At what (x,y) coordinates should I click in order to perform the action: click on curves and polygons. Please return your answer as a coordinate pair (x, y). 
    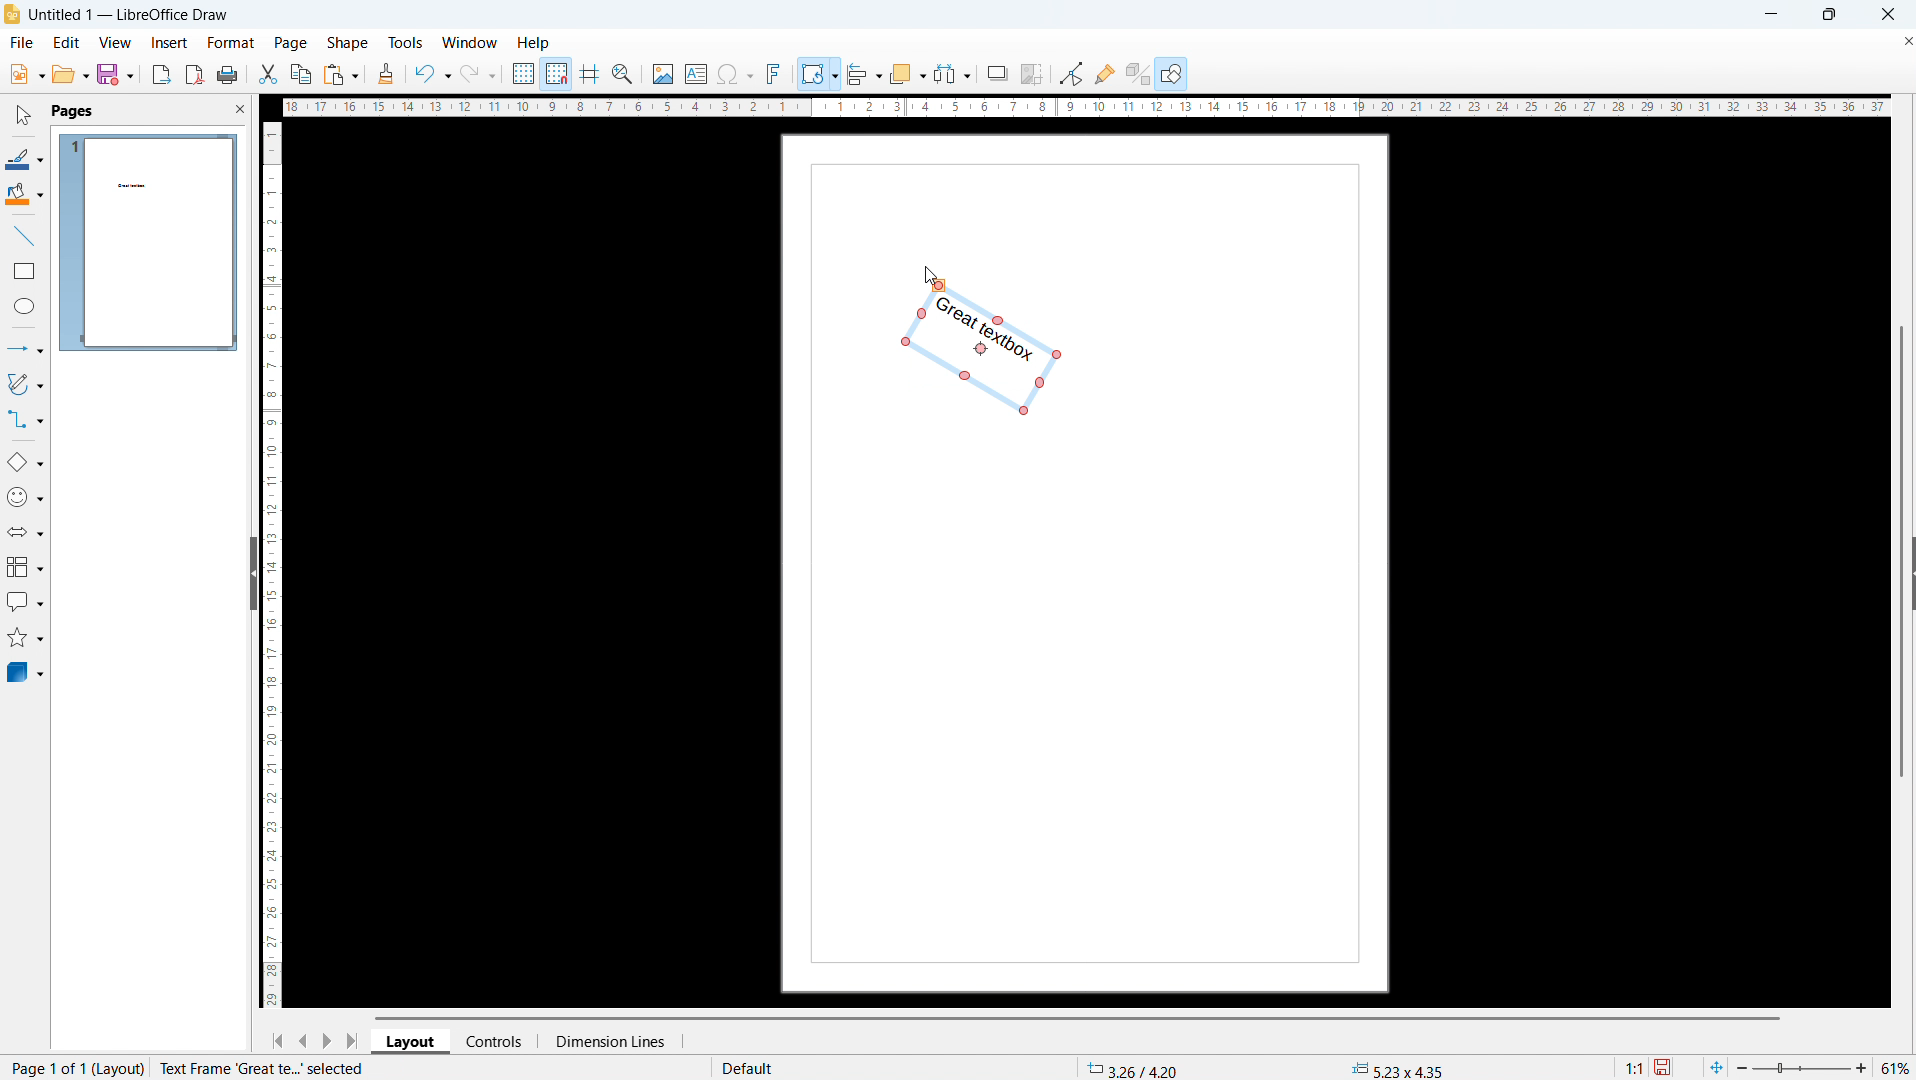
    Looking at the image, I should click on (24, 385).